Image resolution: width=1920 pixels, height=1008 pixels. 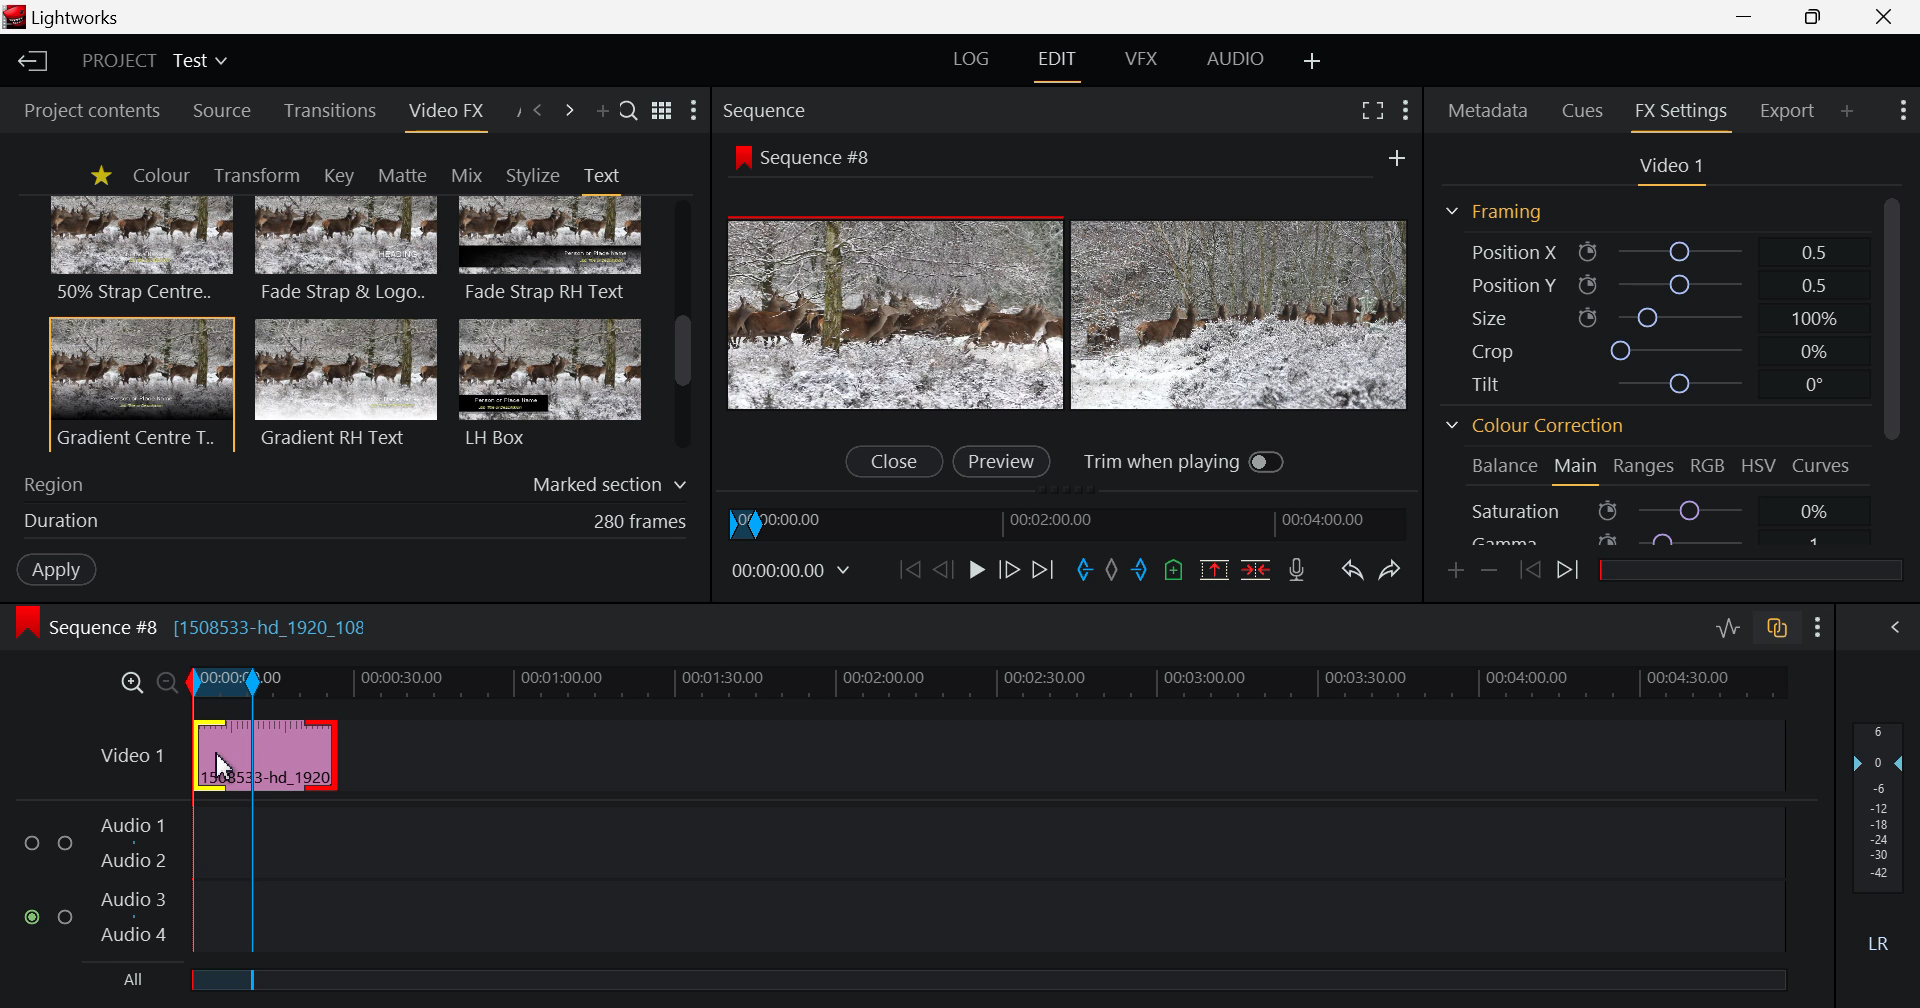 I want to click on Remove all marks, so click(x=1110, y=571).